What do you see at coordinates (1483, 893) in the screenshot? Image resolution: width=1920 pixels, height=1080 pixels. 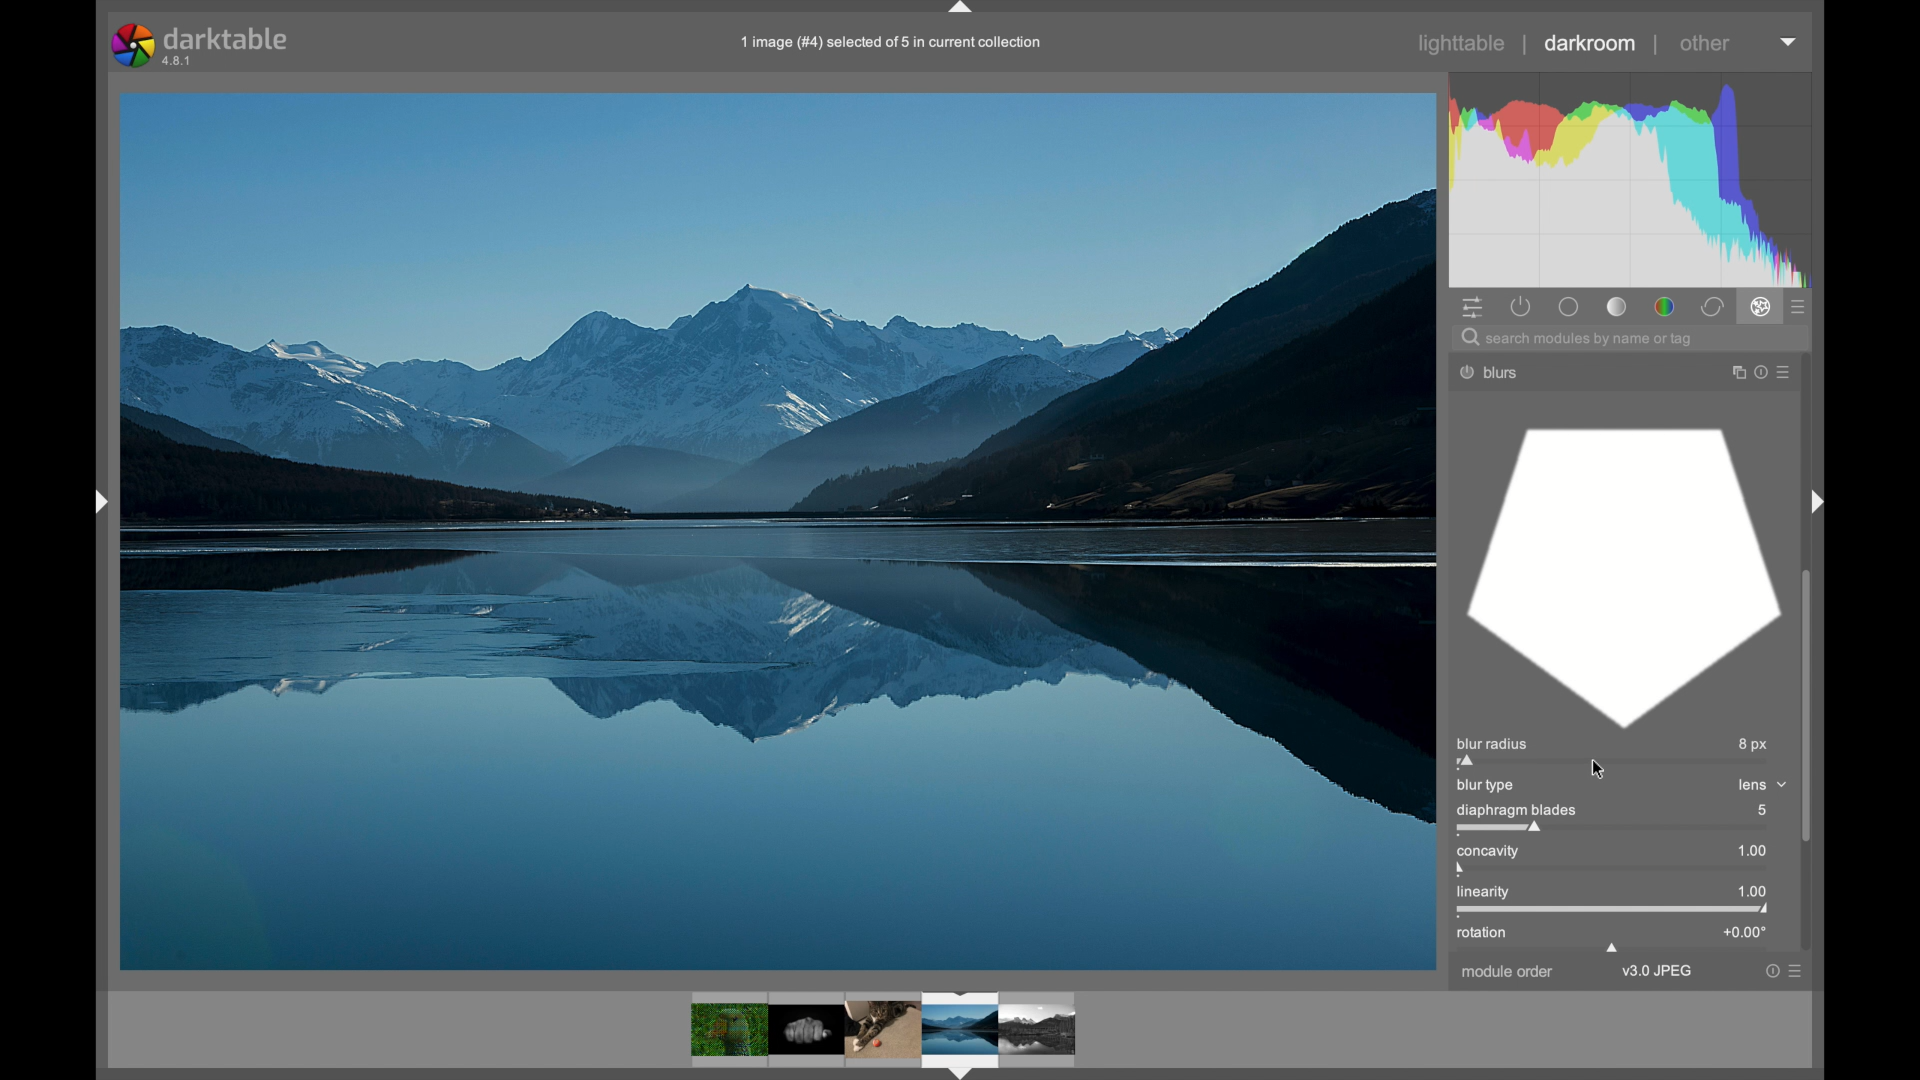 I see `linearity` at bounding box center [1483, 893].